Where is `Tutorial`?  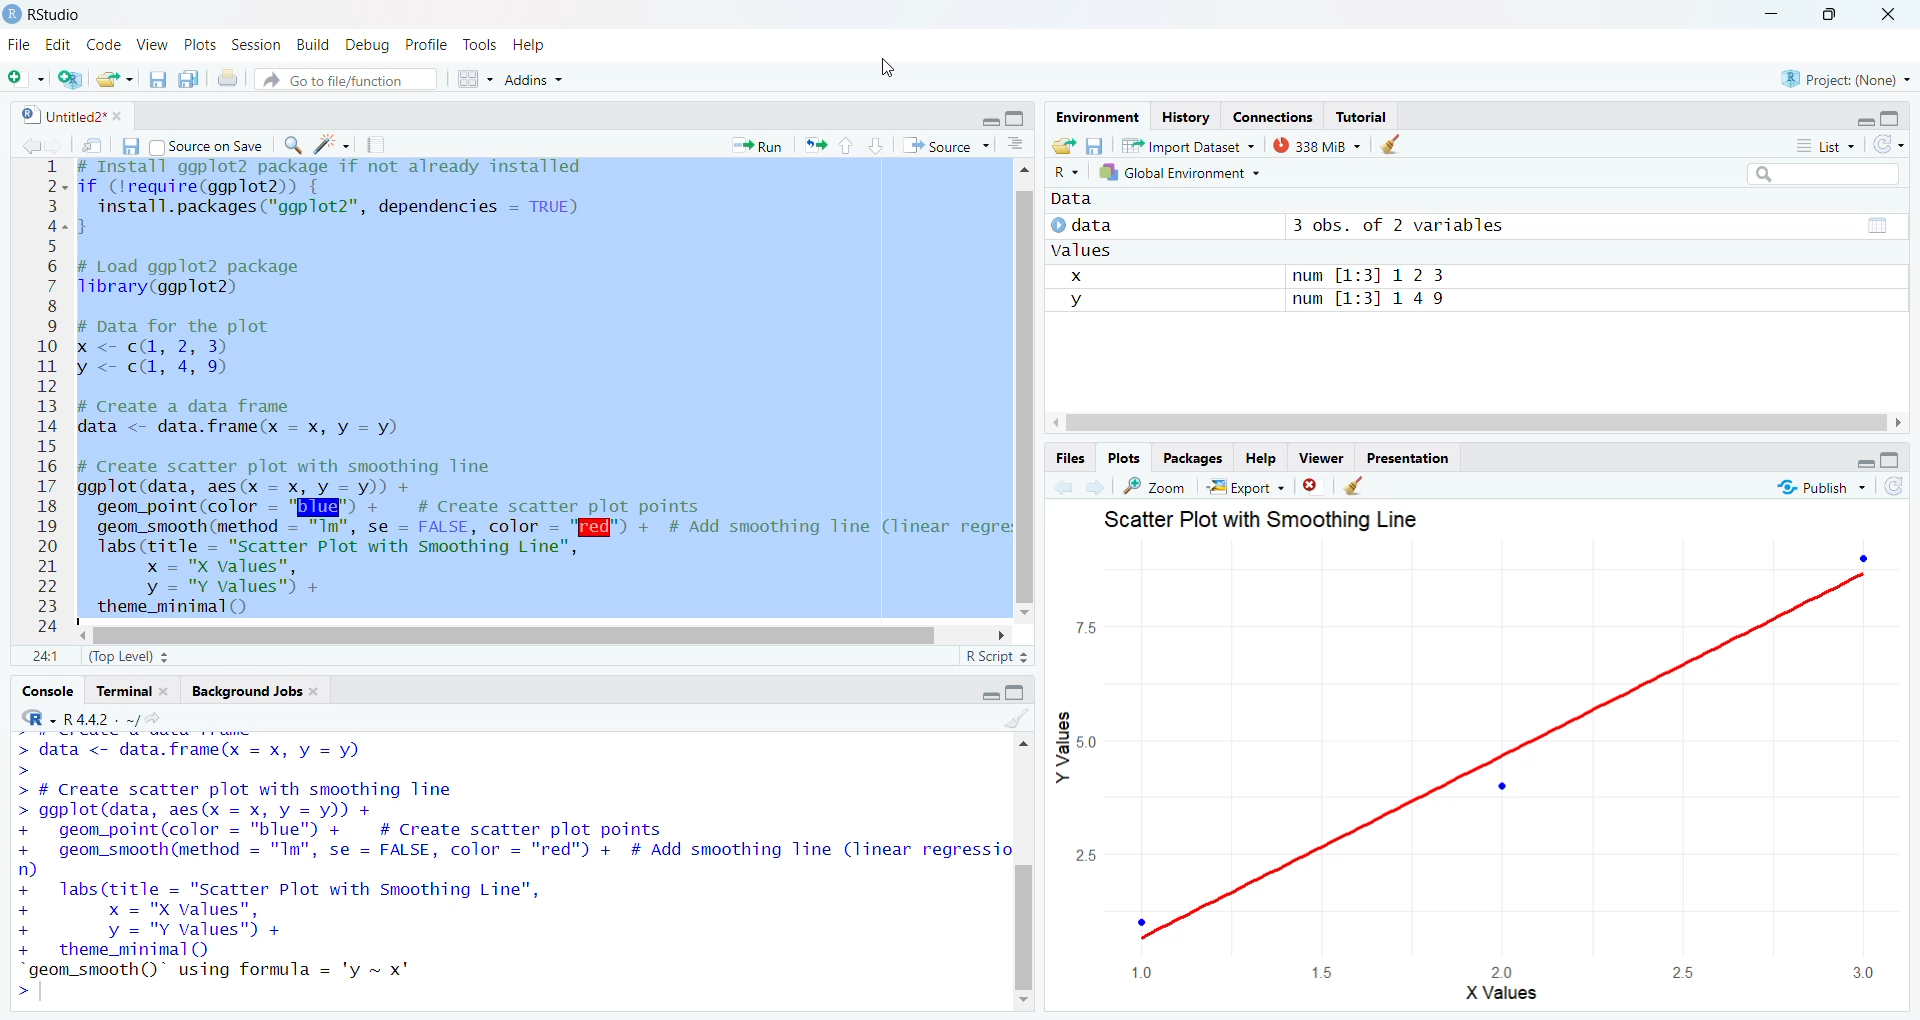
Tutorial is located at coordinates (1367, 117).